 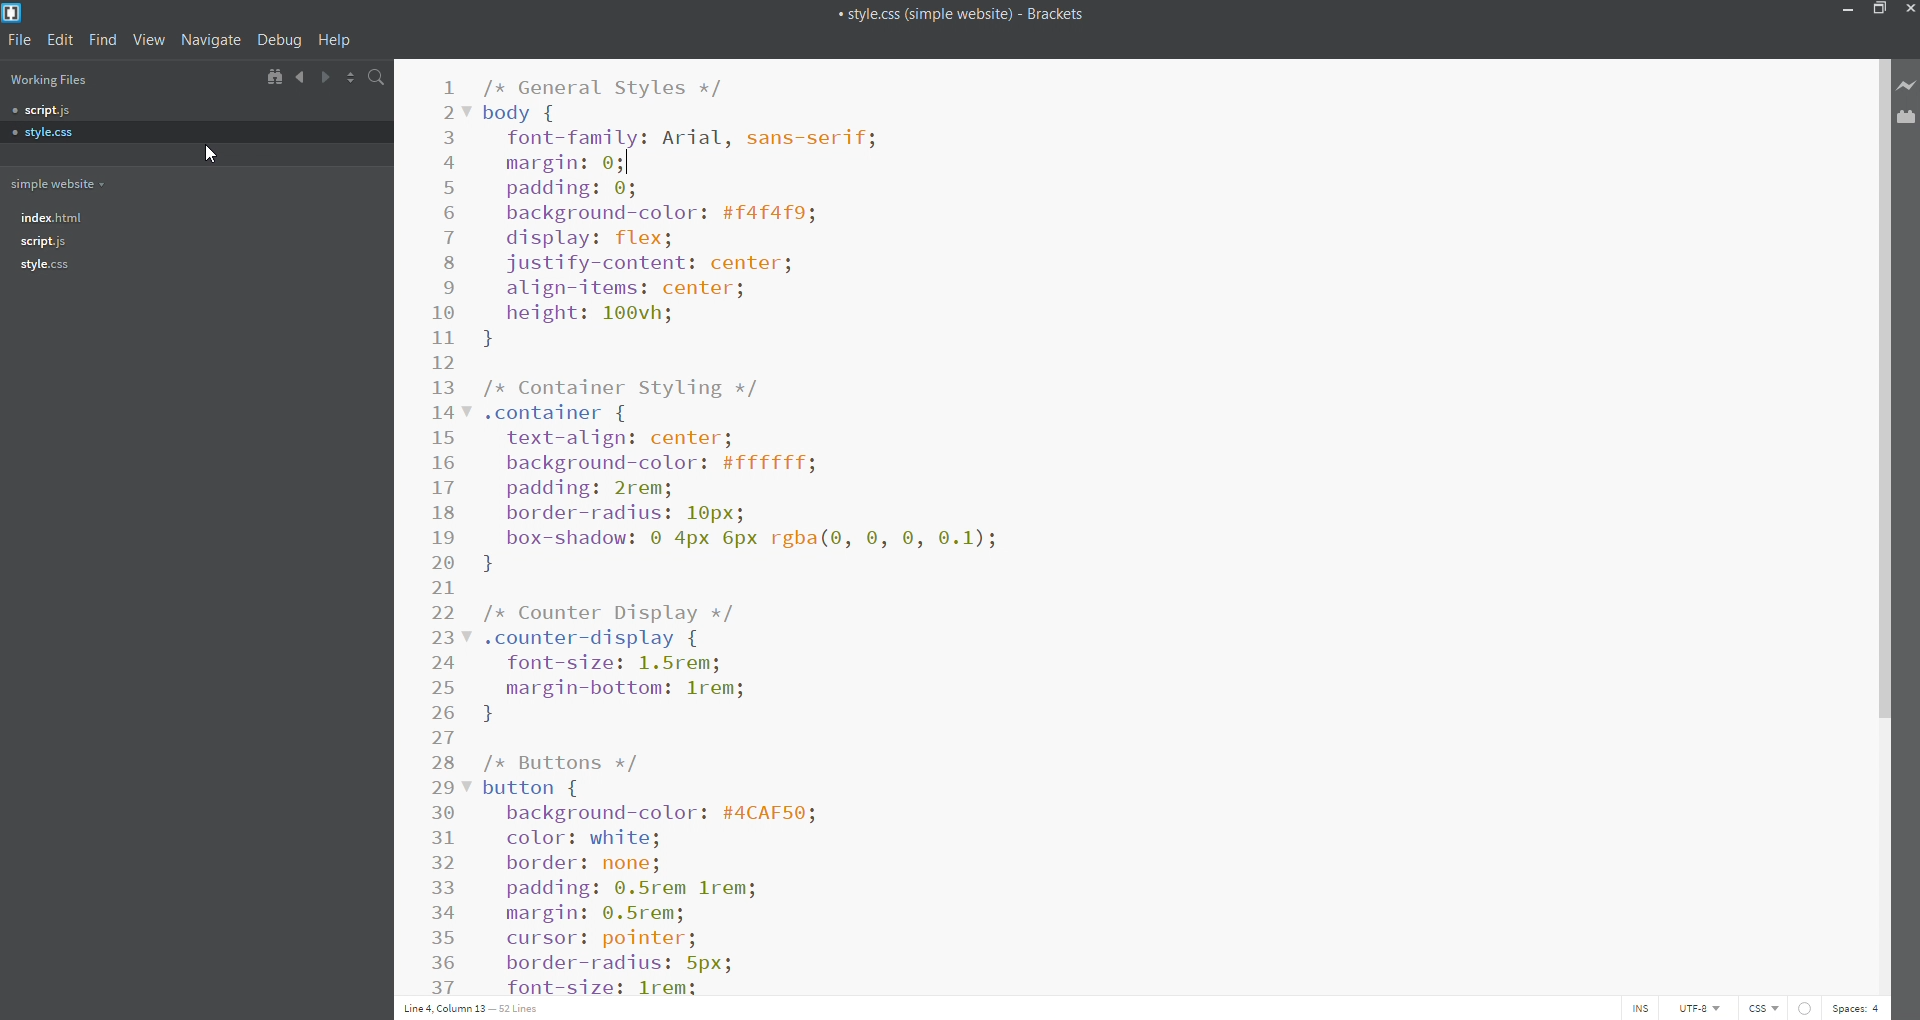 What do you see at coordinates (477, 1007) in the screenshot?
I see `line 4 column 13- 52 lines` at bounding box center [477, 1007].